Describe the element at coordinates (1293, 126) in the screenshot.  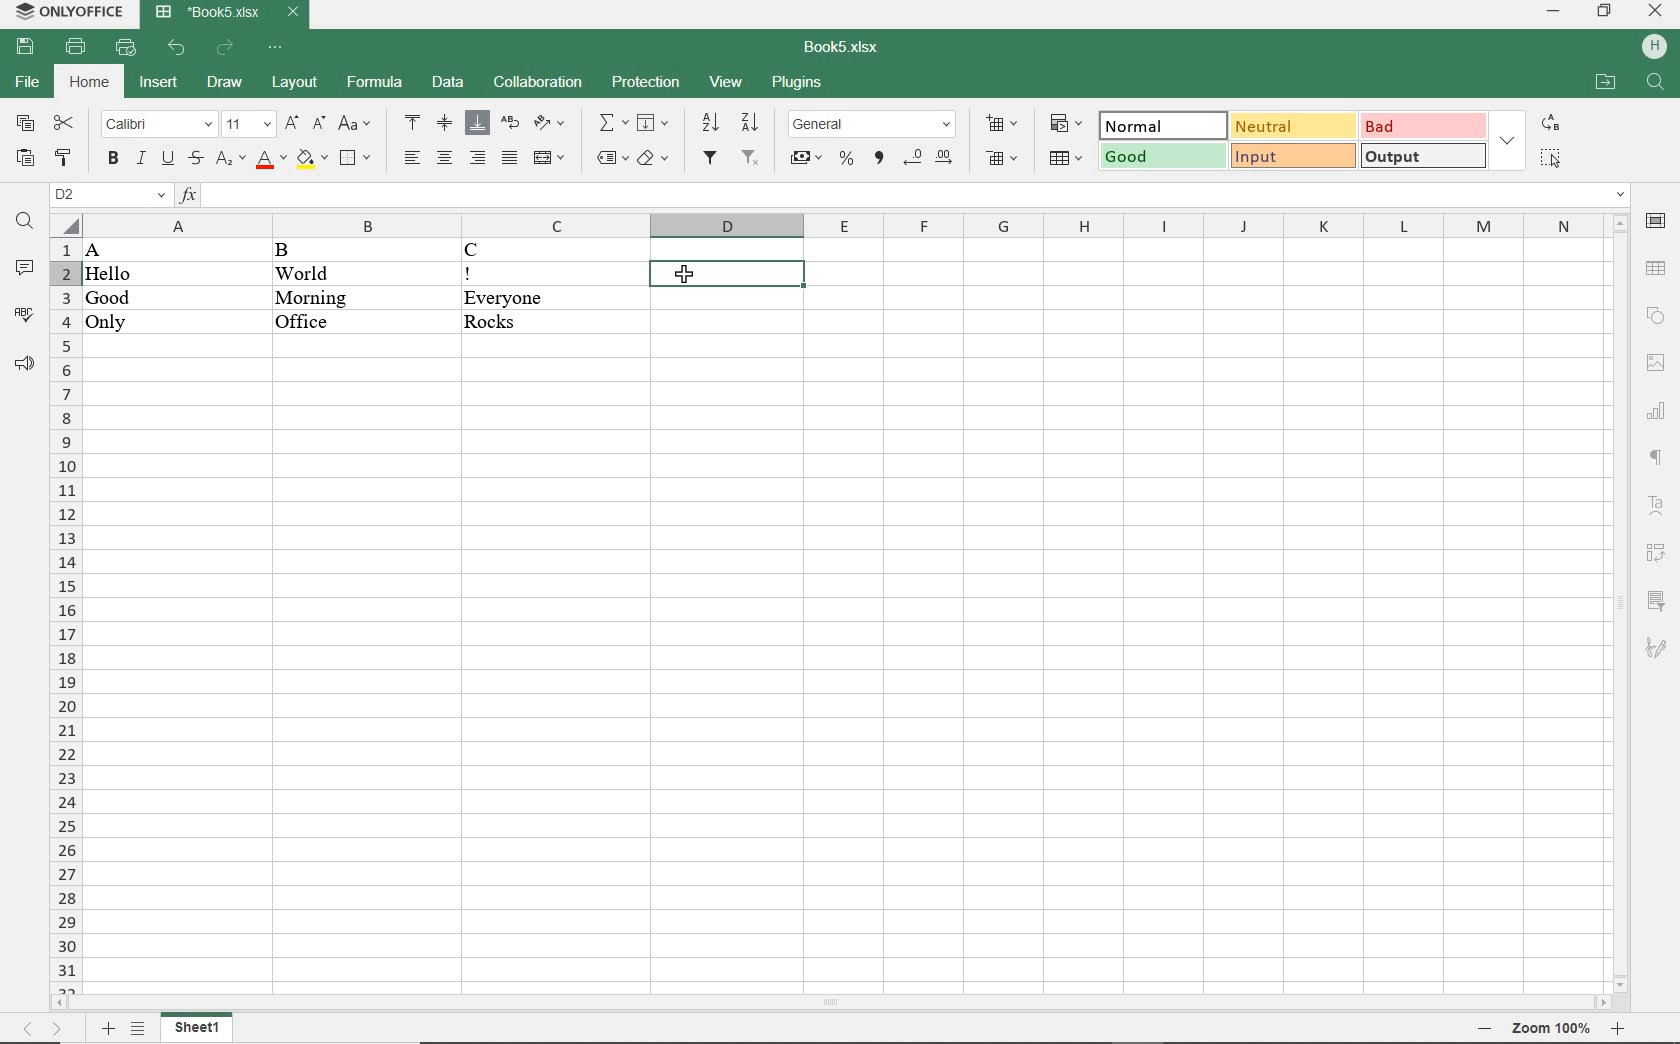
I see `NEUTRAL` at that location.